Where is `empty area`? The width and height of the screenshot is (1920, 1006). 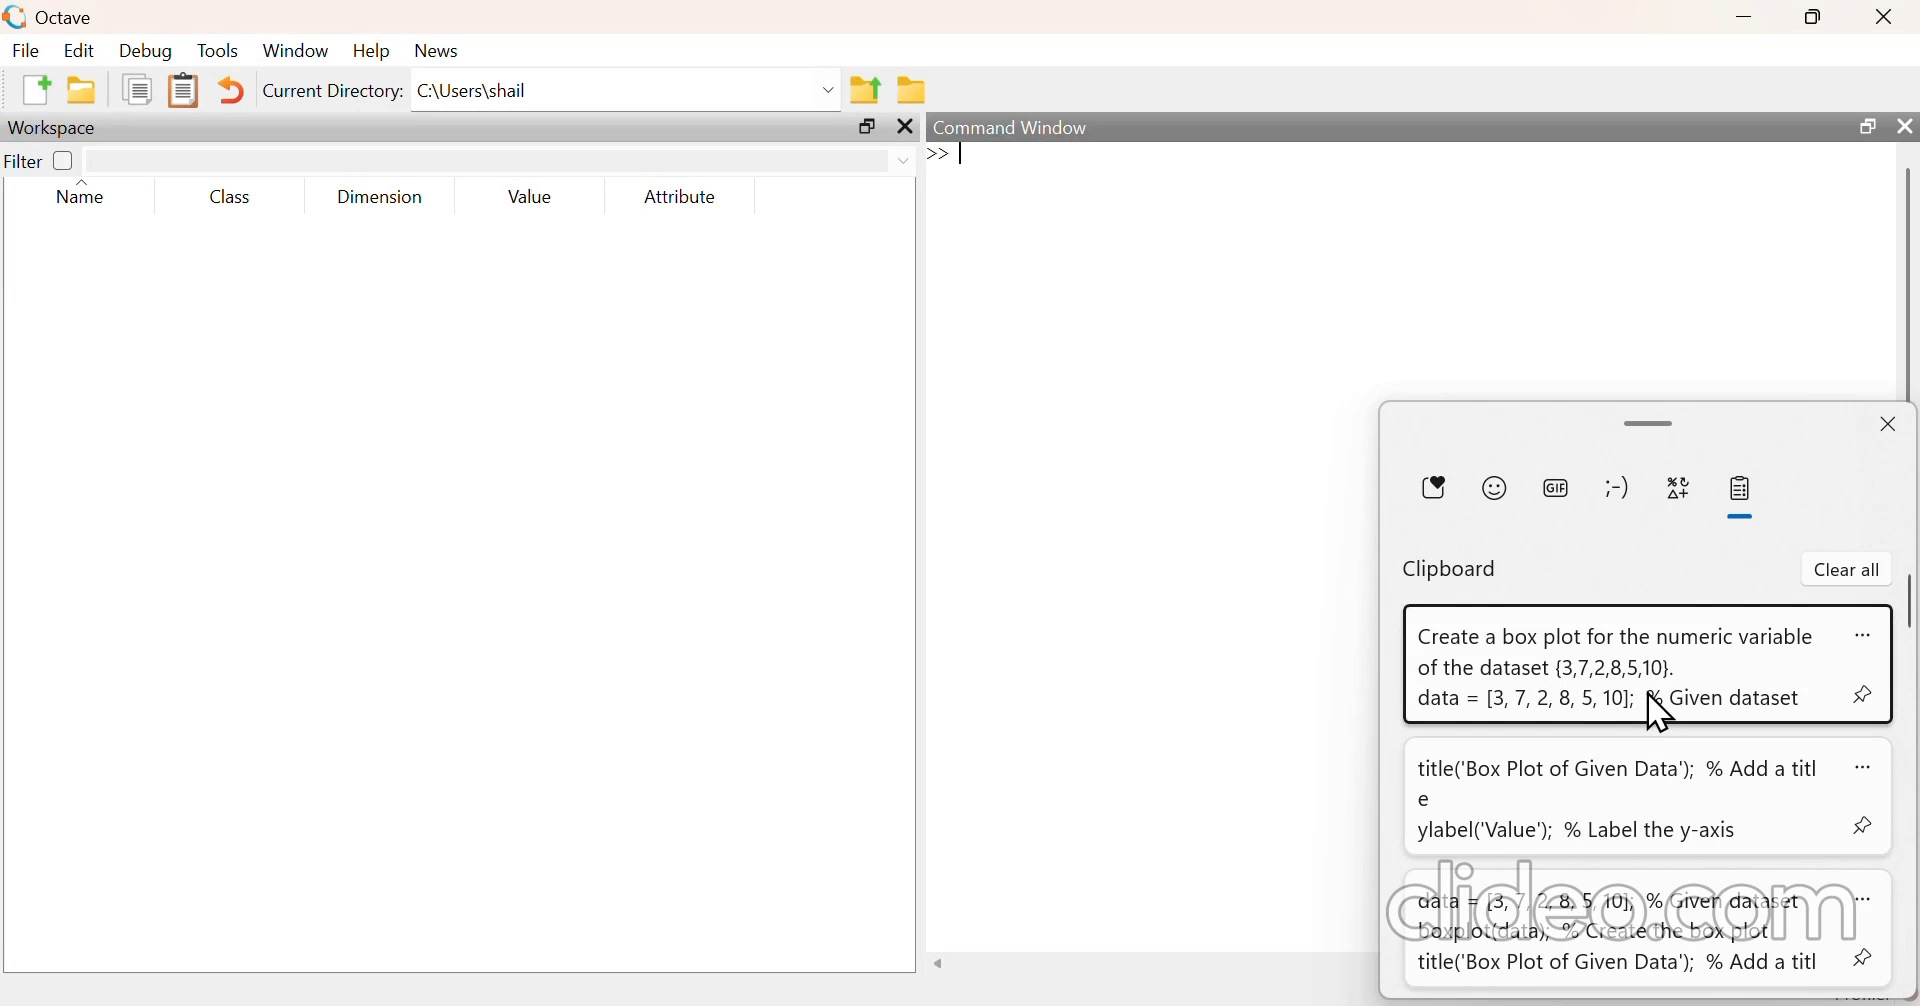
empty area is located at coordinates (1407, 286).